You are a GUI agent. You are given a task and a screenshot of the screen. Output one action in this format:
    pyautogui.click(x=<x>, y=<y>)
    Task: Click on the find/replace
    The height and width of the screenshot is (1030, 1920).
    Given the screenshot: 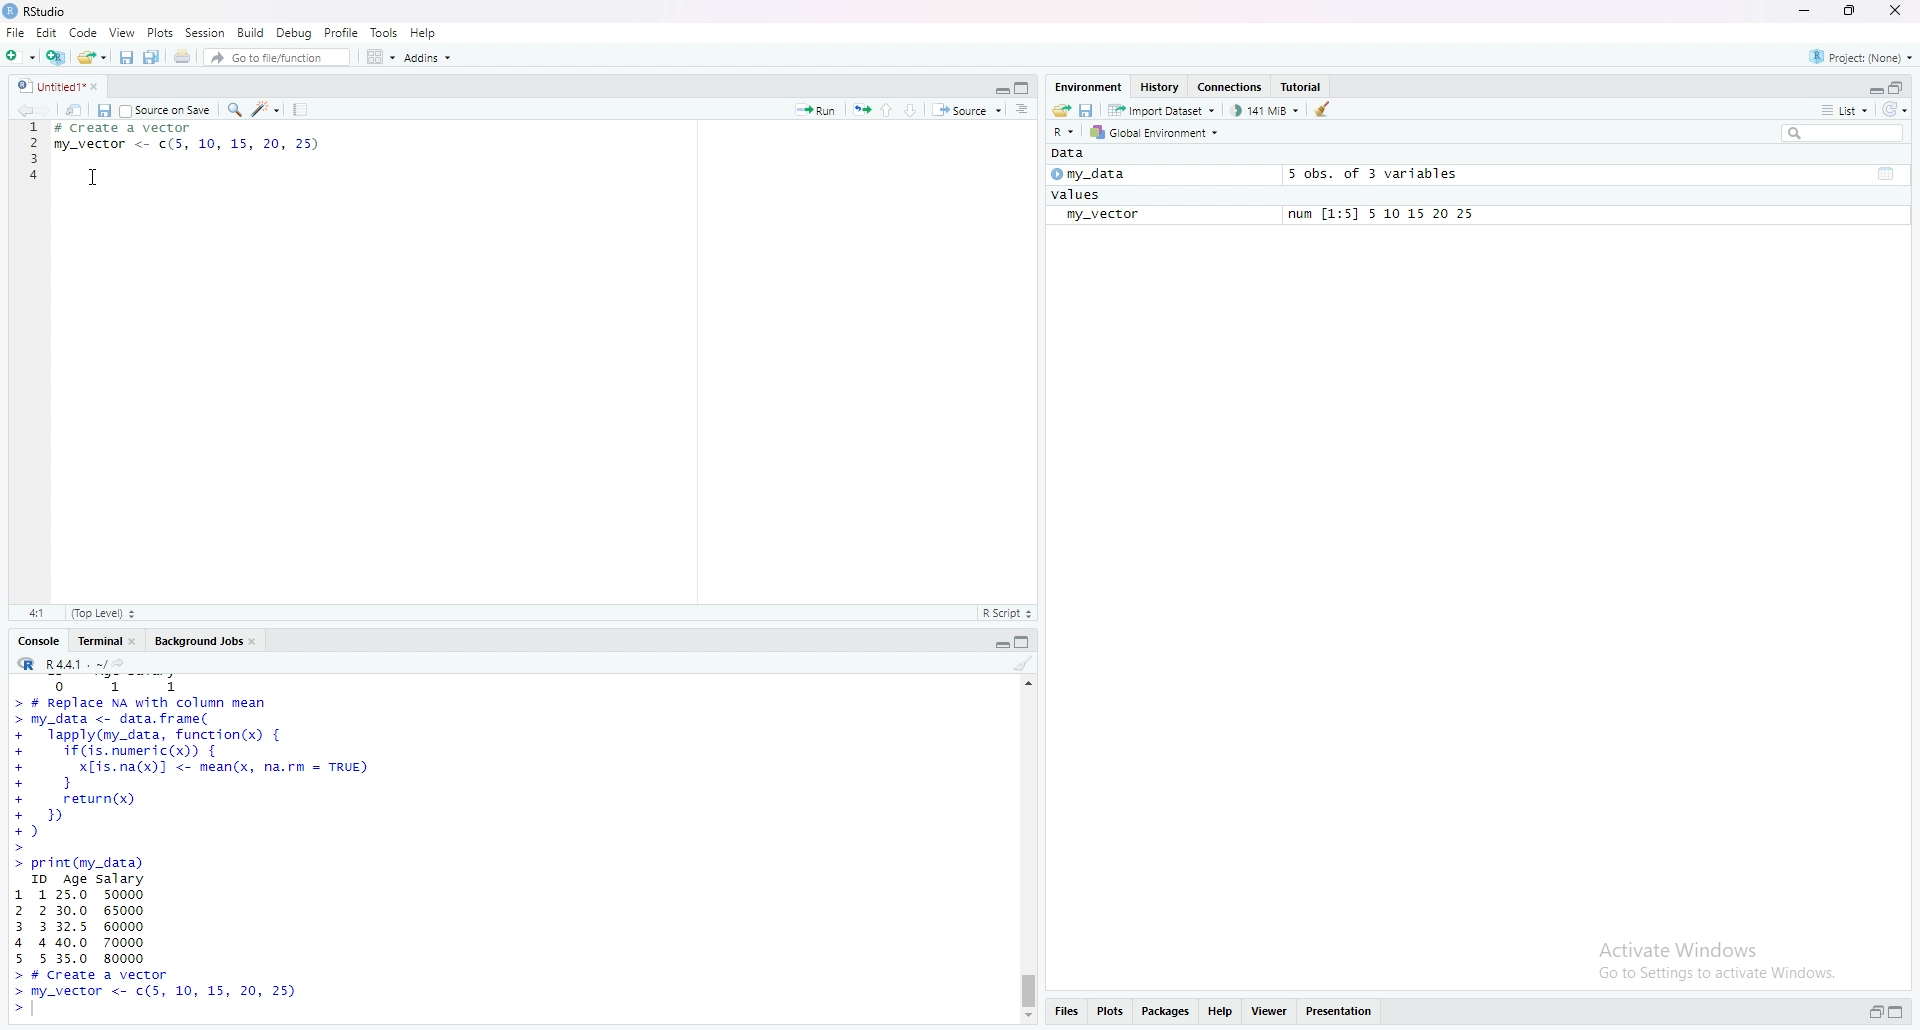 What is the action you would take?
    pyautogui.click(x=236, y=110)
    